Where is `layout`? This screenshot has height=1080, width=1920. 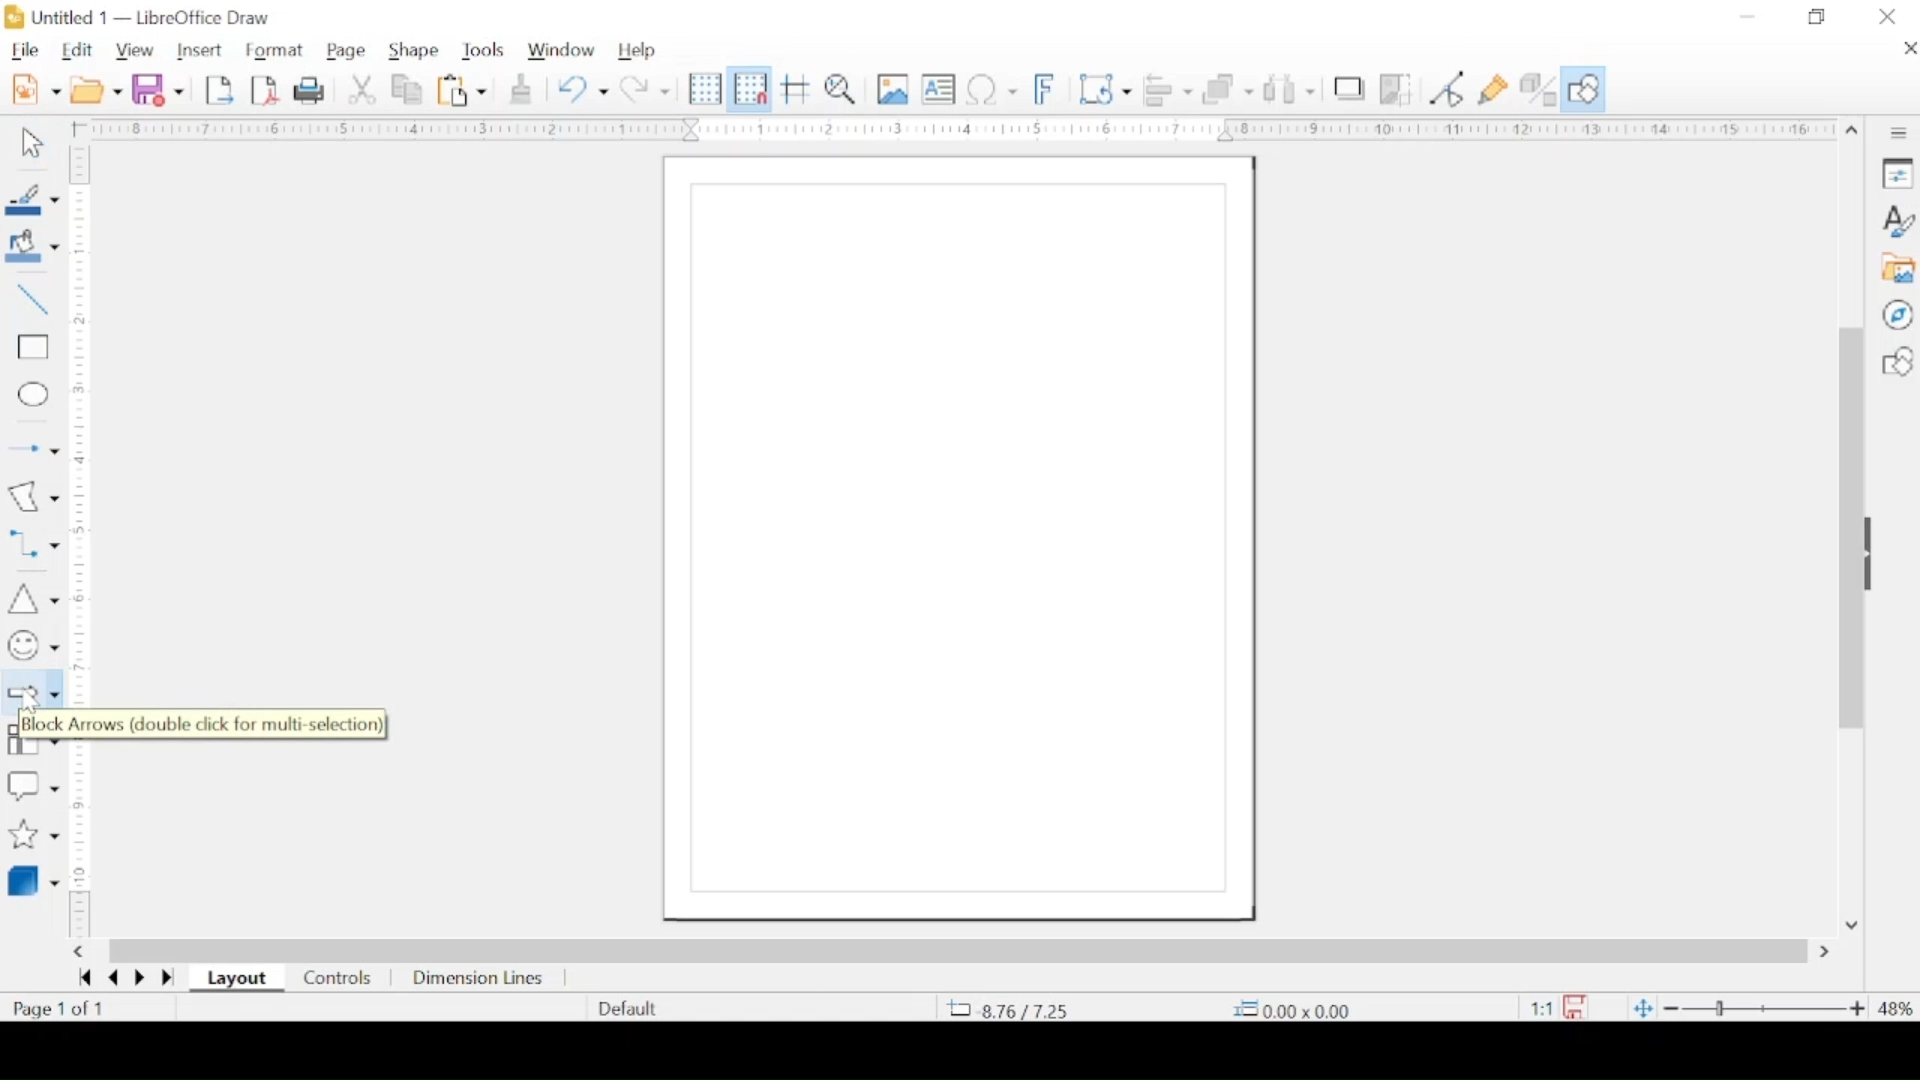
layout is located at coordinates (237, 979).